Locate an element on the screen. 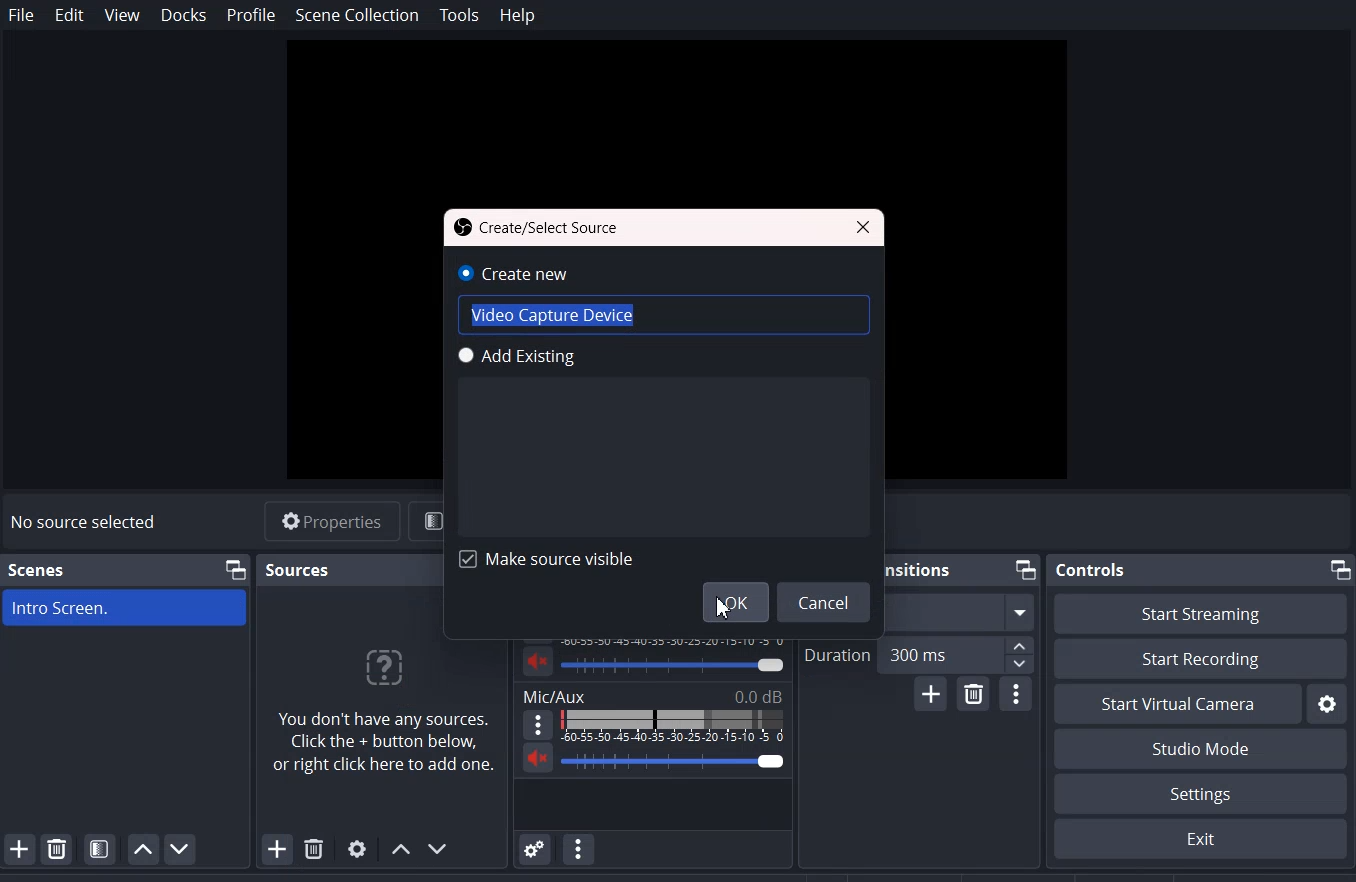 Image resolution: width=1356 pixels, height=882 pixels. Settings is located at coordinates (1199, 839).